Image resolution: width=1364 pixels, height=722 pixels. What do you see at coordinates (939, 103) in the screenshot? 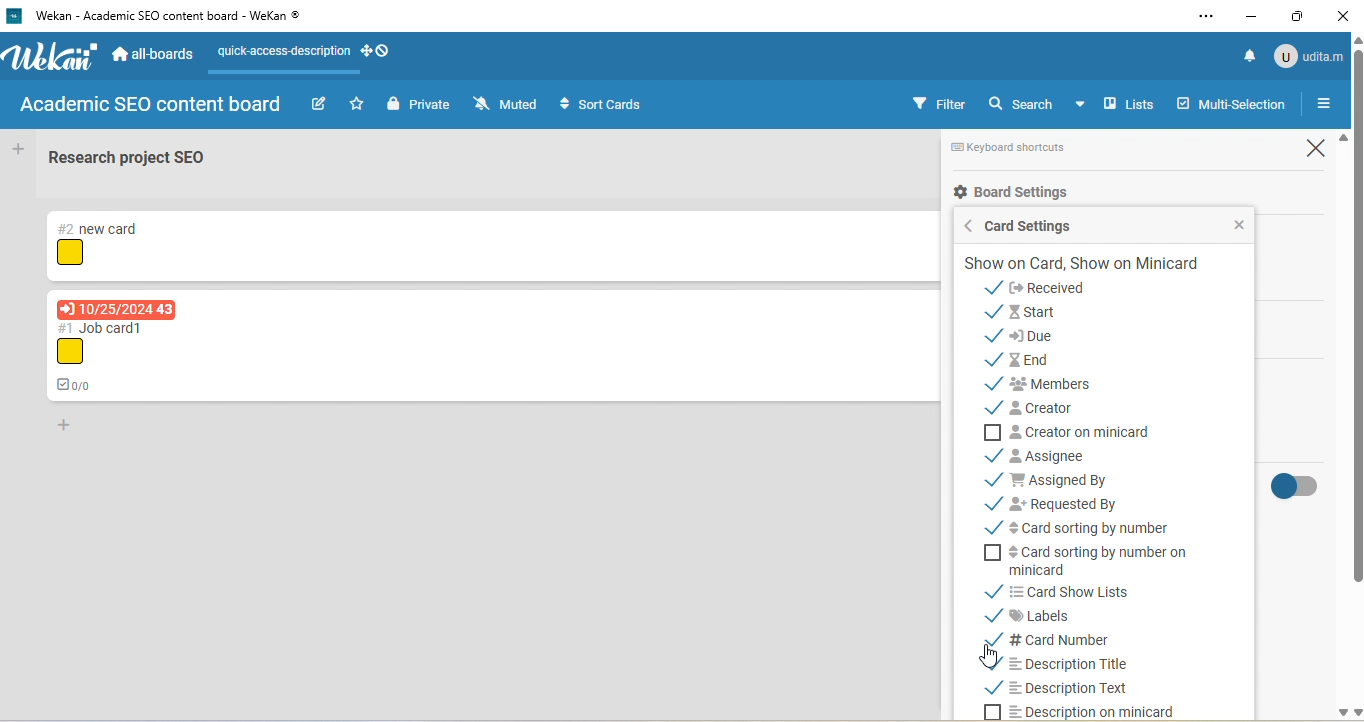
I see `filter` at bounding box center [939, 103].